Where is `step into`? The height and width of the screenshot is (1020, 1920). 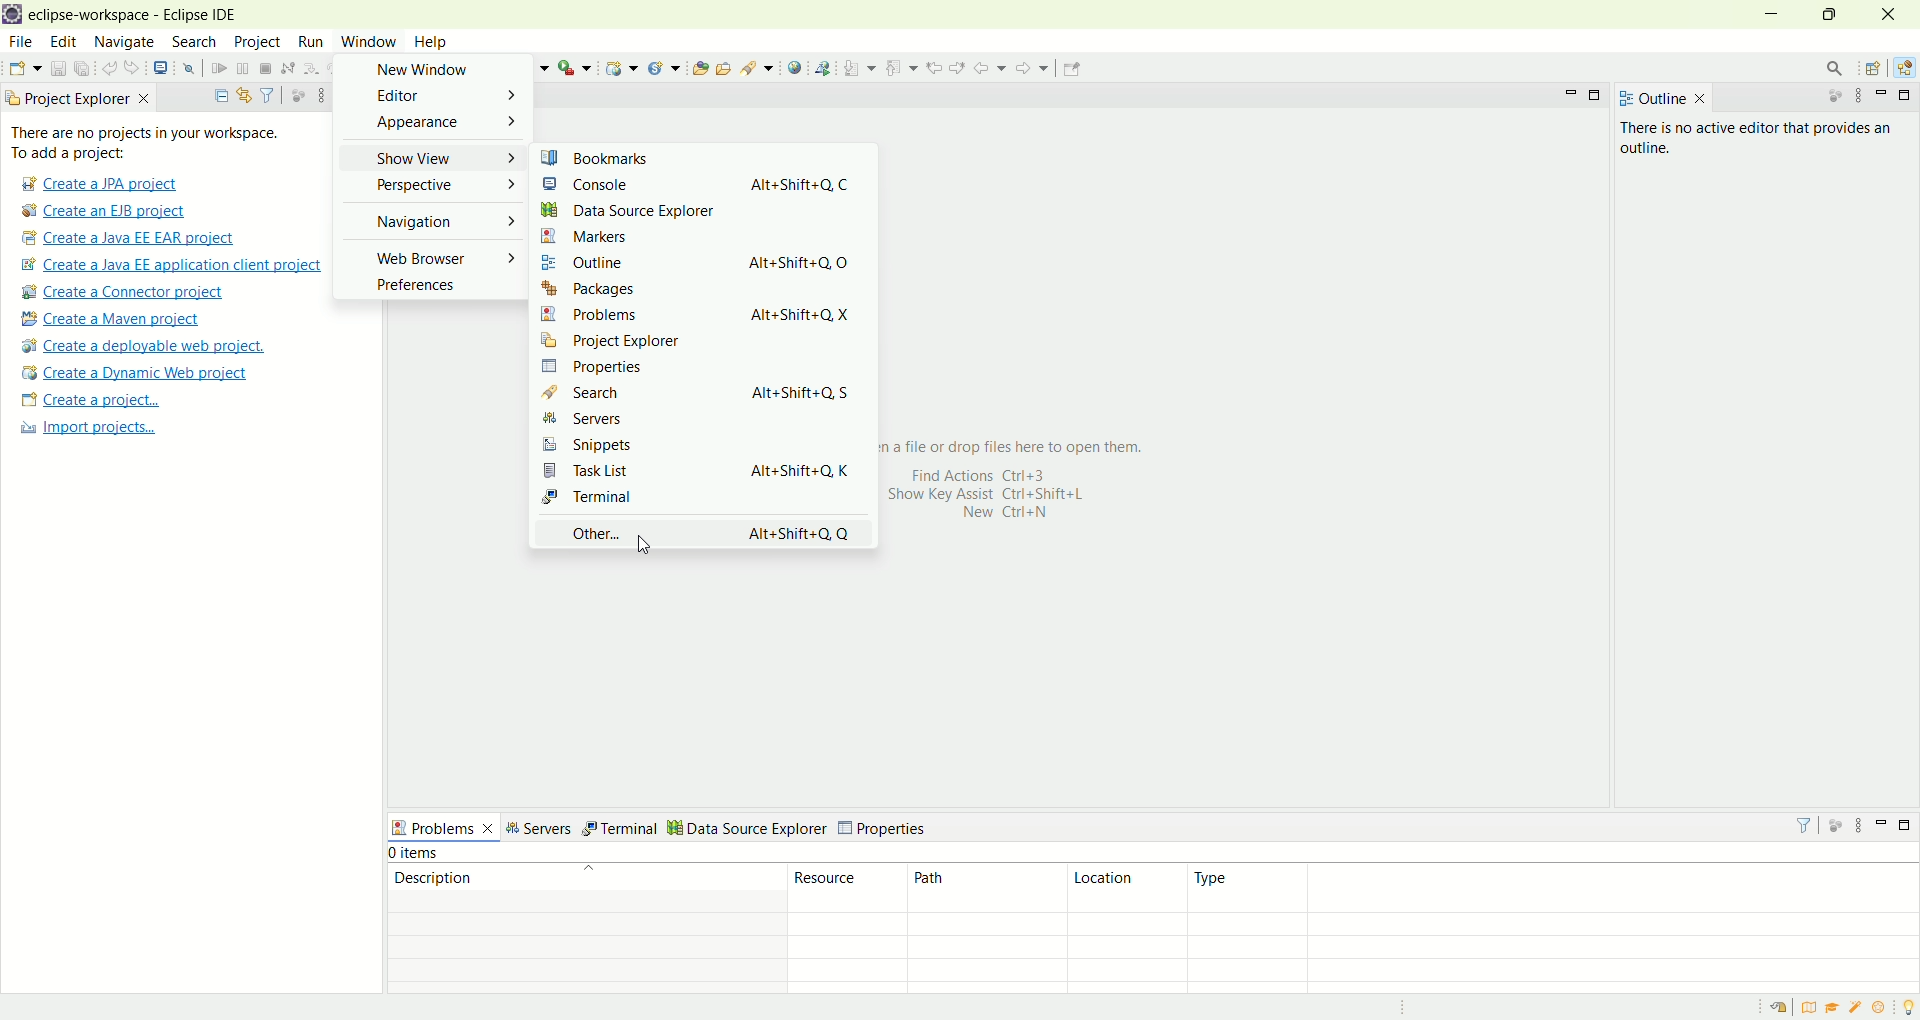
step into is located at coordinates (308, 69).